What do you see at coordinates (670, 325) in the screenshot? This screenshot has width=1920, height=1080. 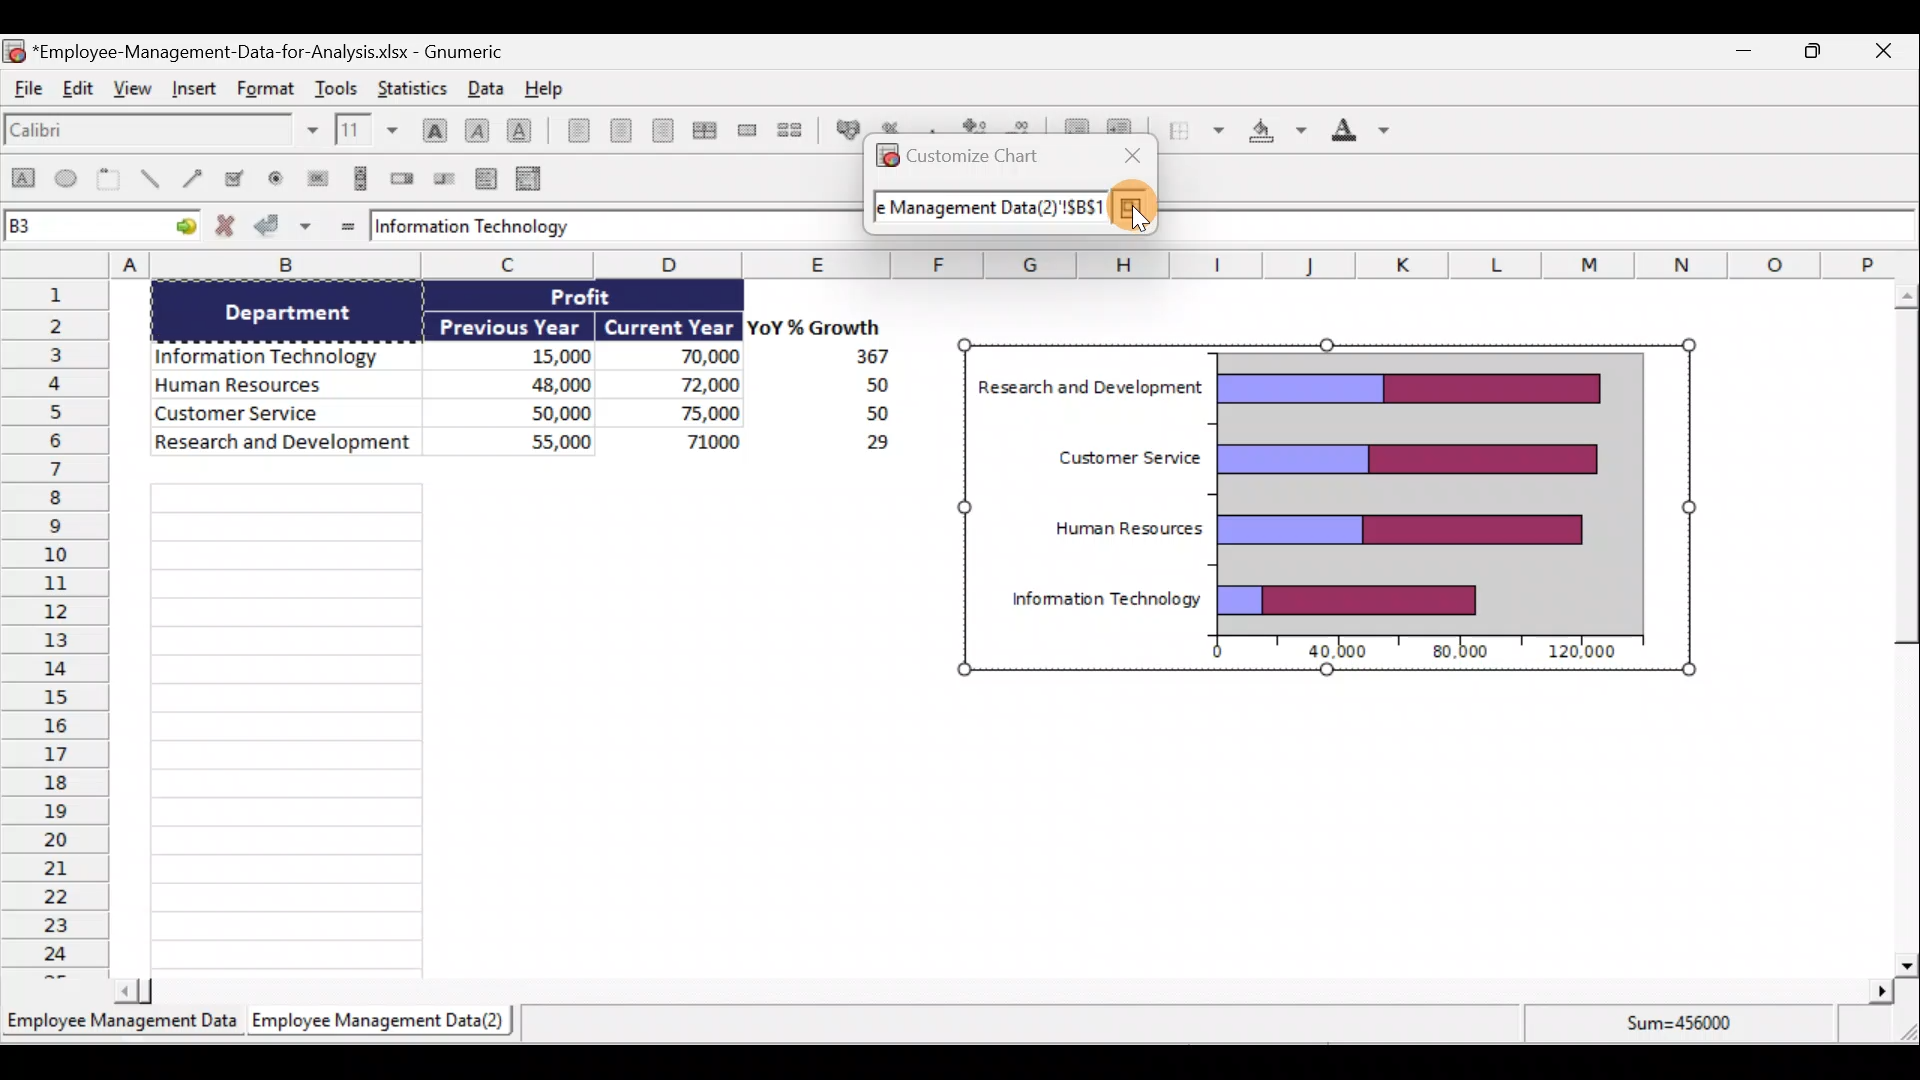 I see `Current Year` at bounding box center [670, 325].